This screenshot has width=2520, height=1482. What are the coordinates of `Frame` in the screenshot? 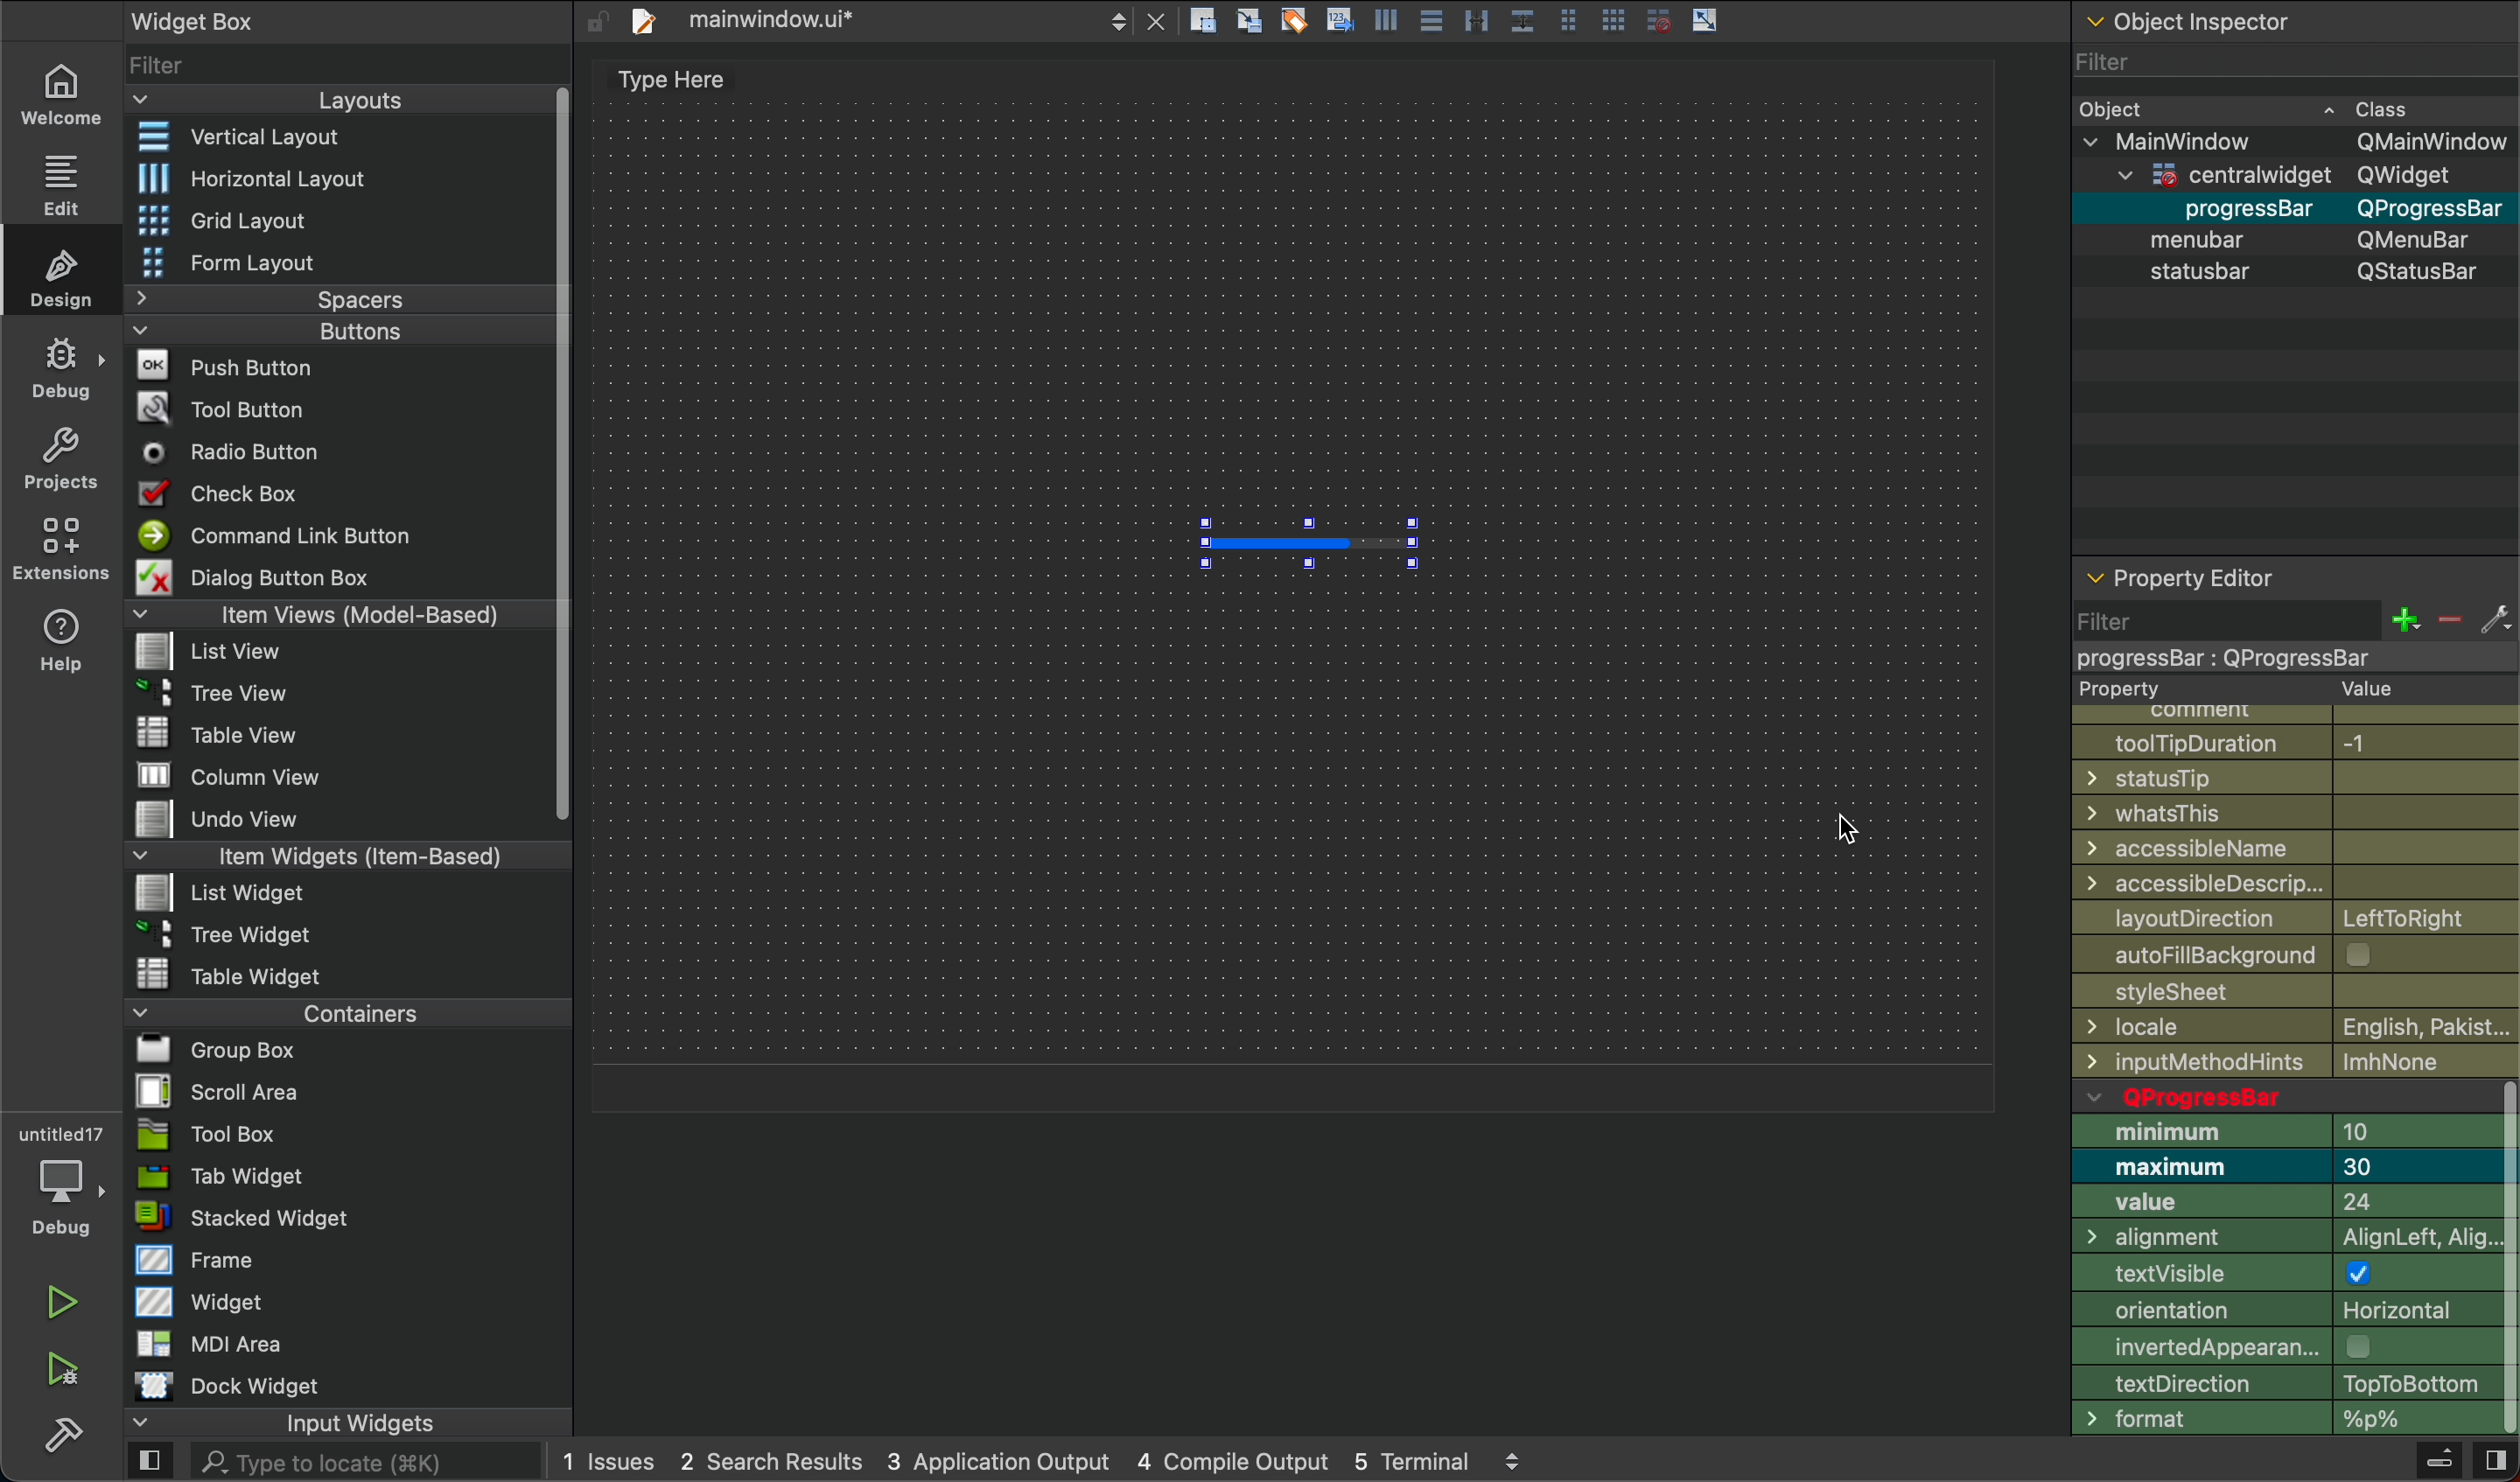 It's located at (197, 1259).